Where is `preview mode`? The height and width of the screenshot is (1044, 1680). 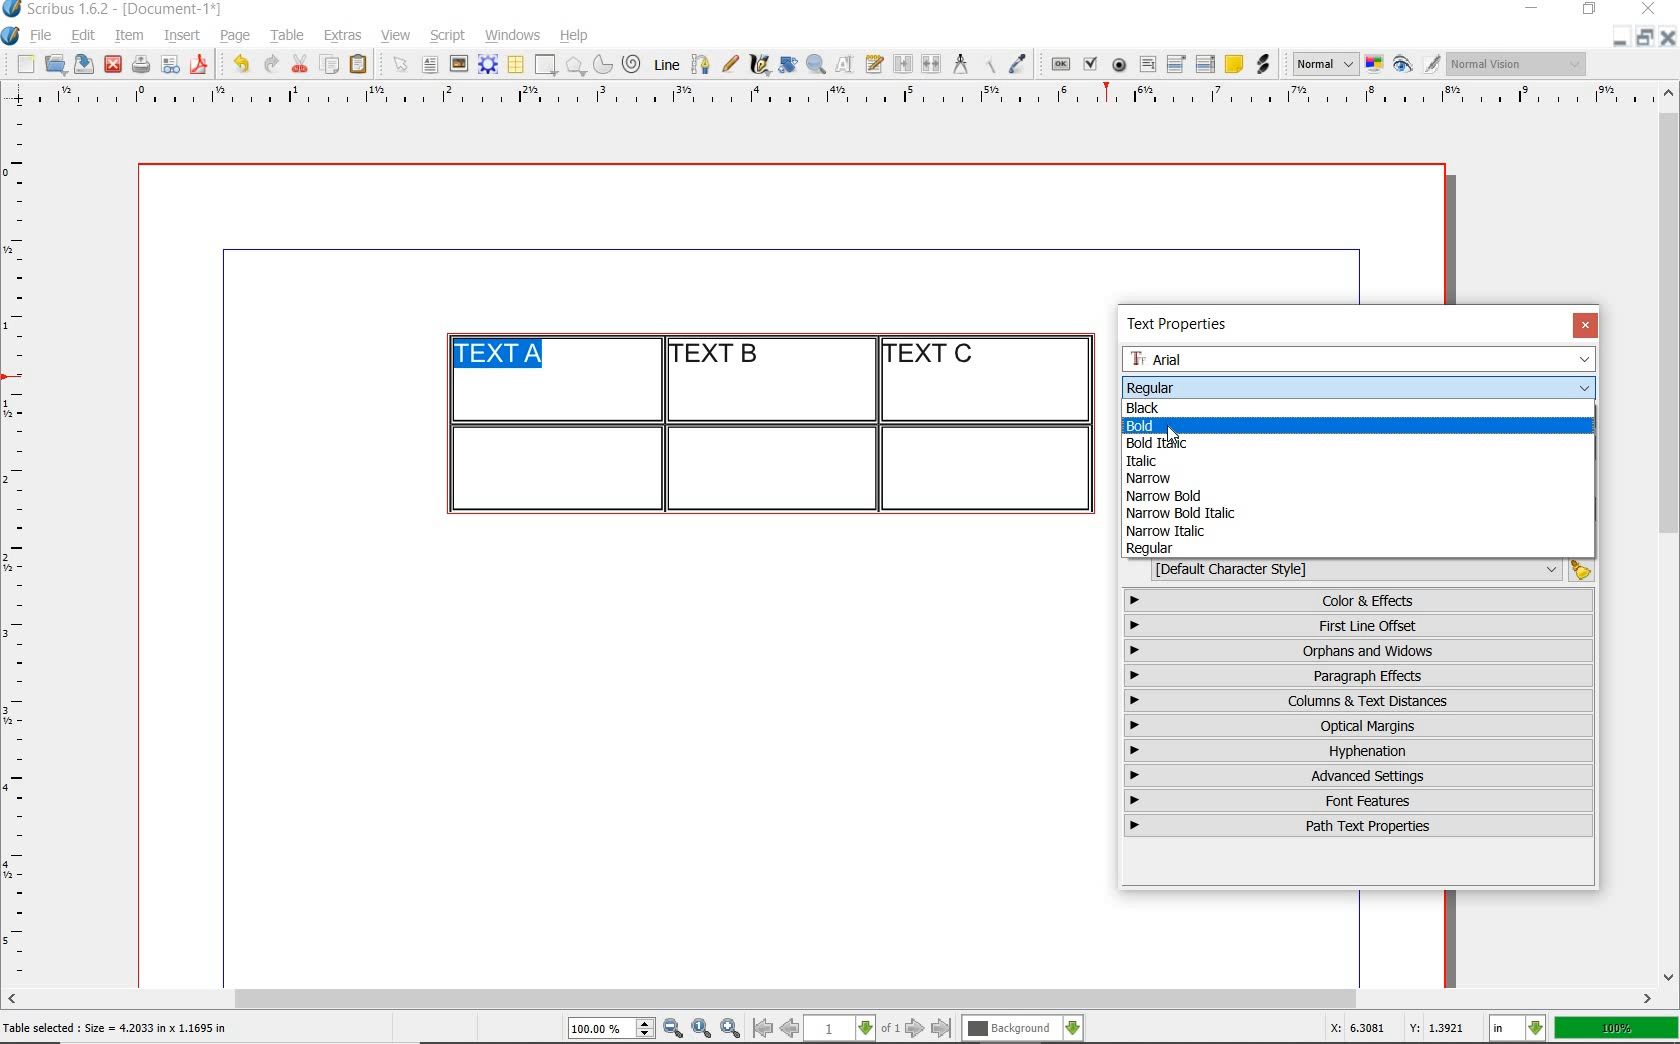
preview mode is located at coordinates (1417, 65).